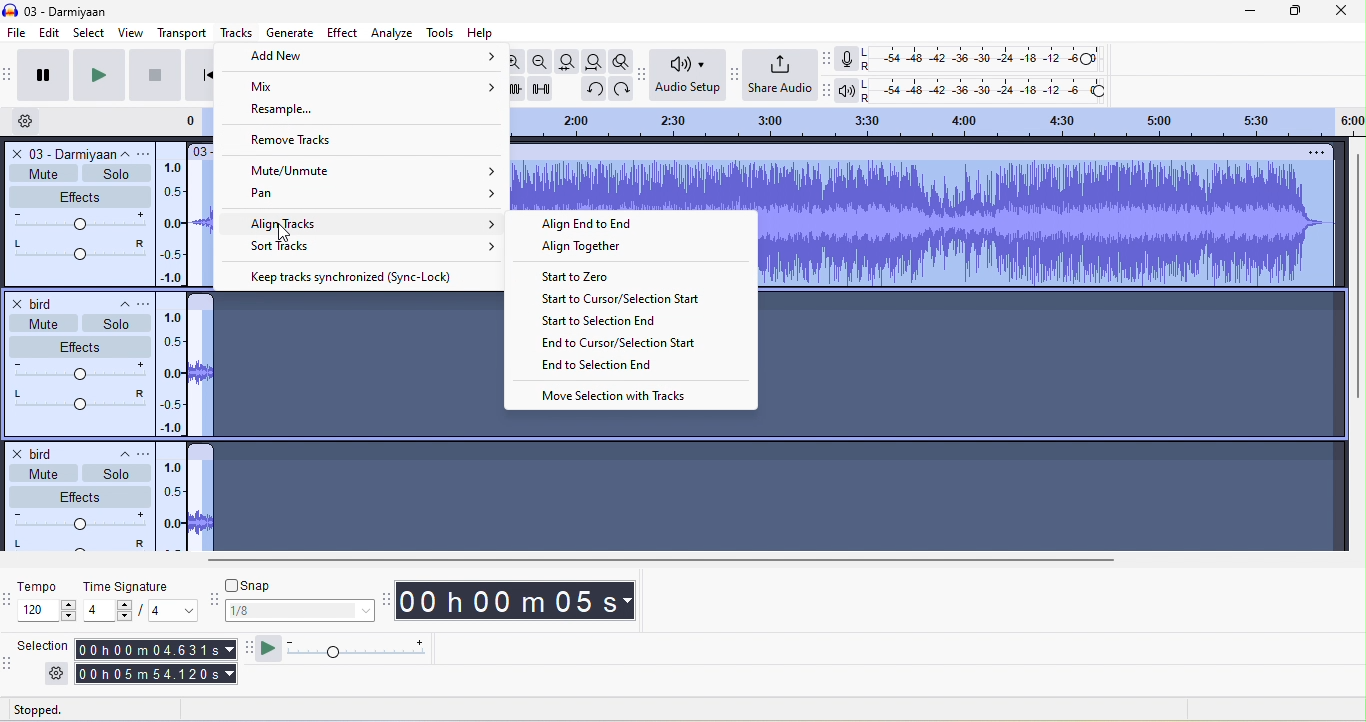 This screenshot has width=1366, height=722. I want to click on start to zero, so click(581, 280).